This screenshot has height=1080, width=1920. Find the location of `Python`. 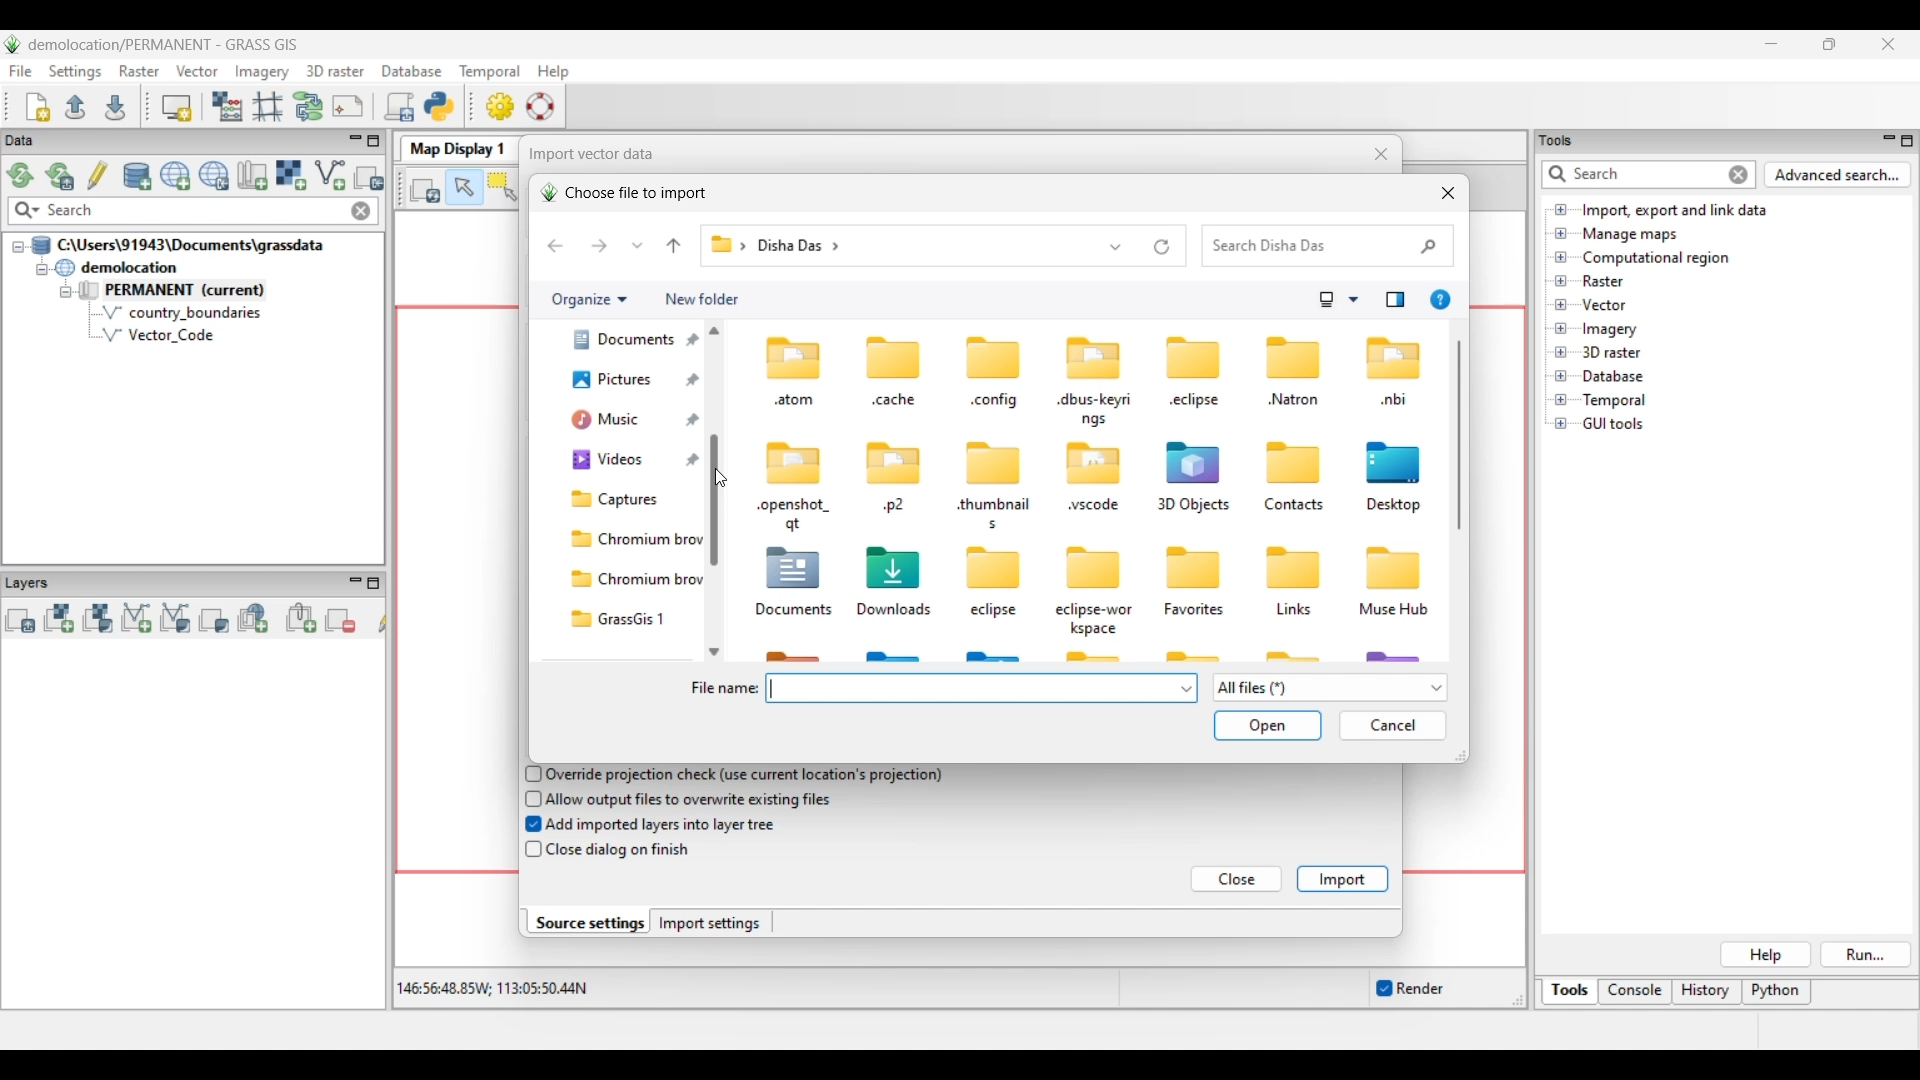

Python is located at coordinates (1778, 993).